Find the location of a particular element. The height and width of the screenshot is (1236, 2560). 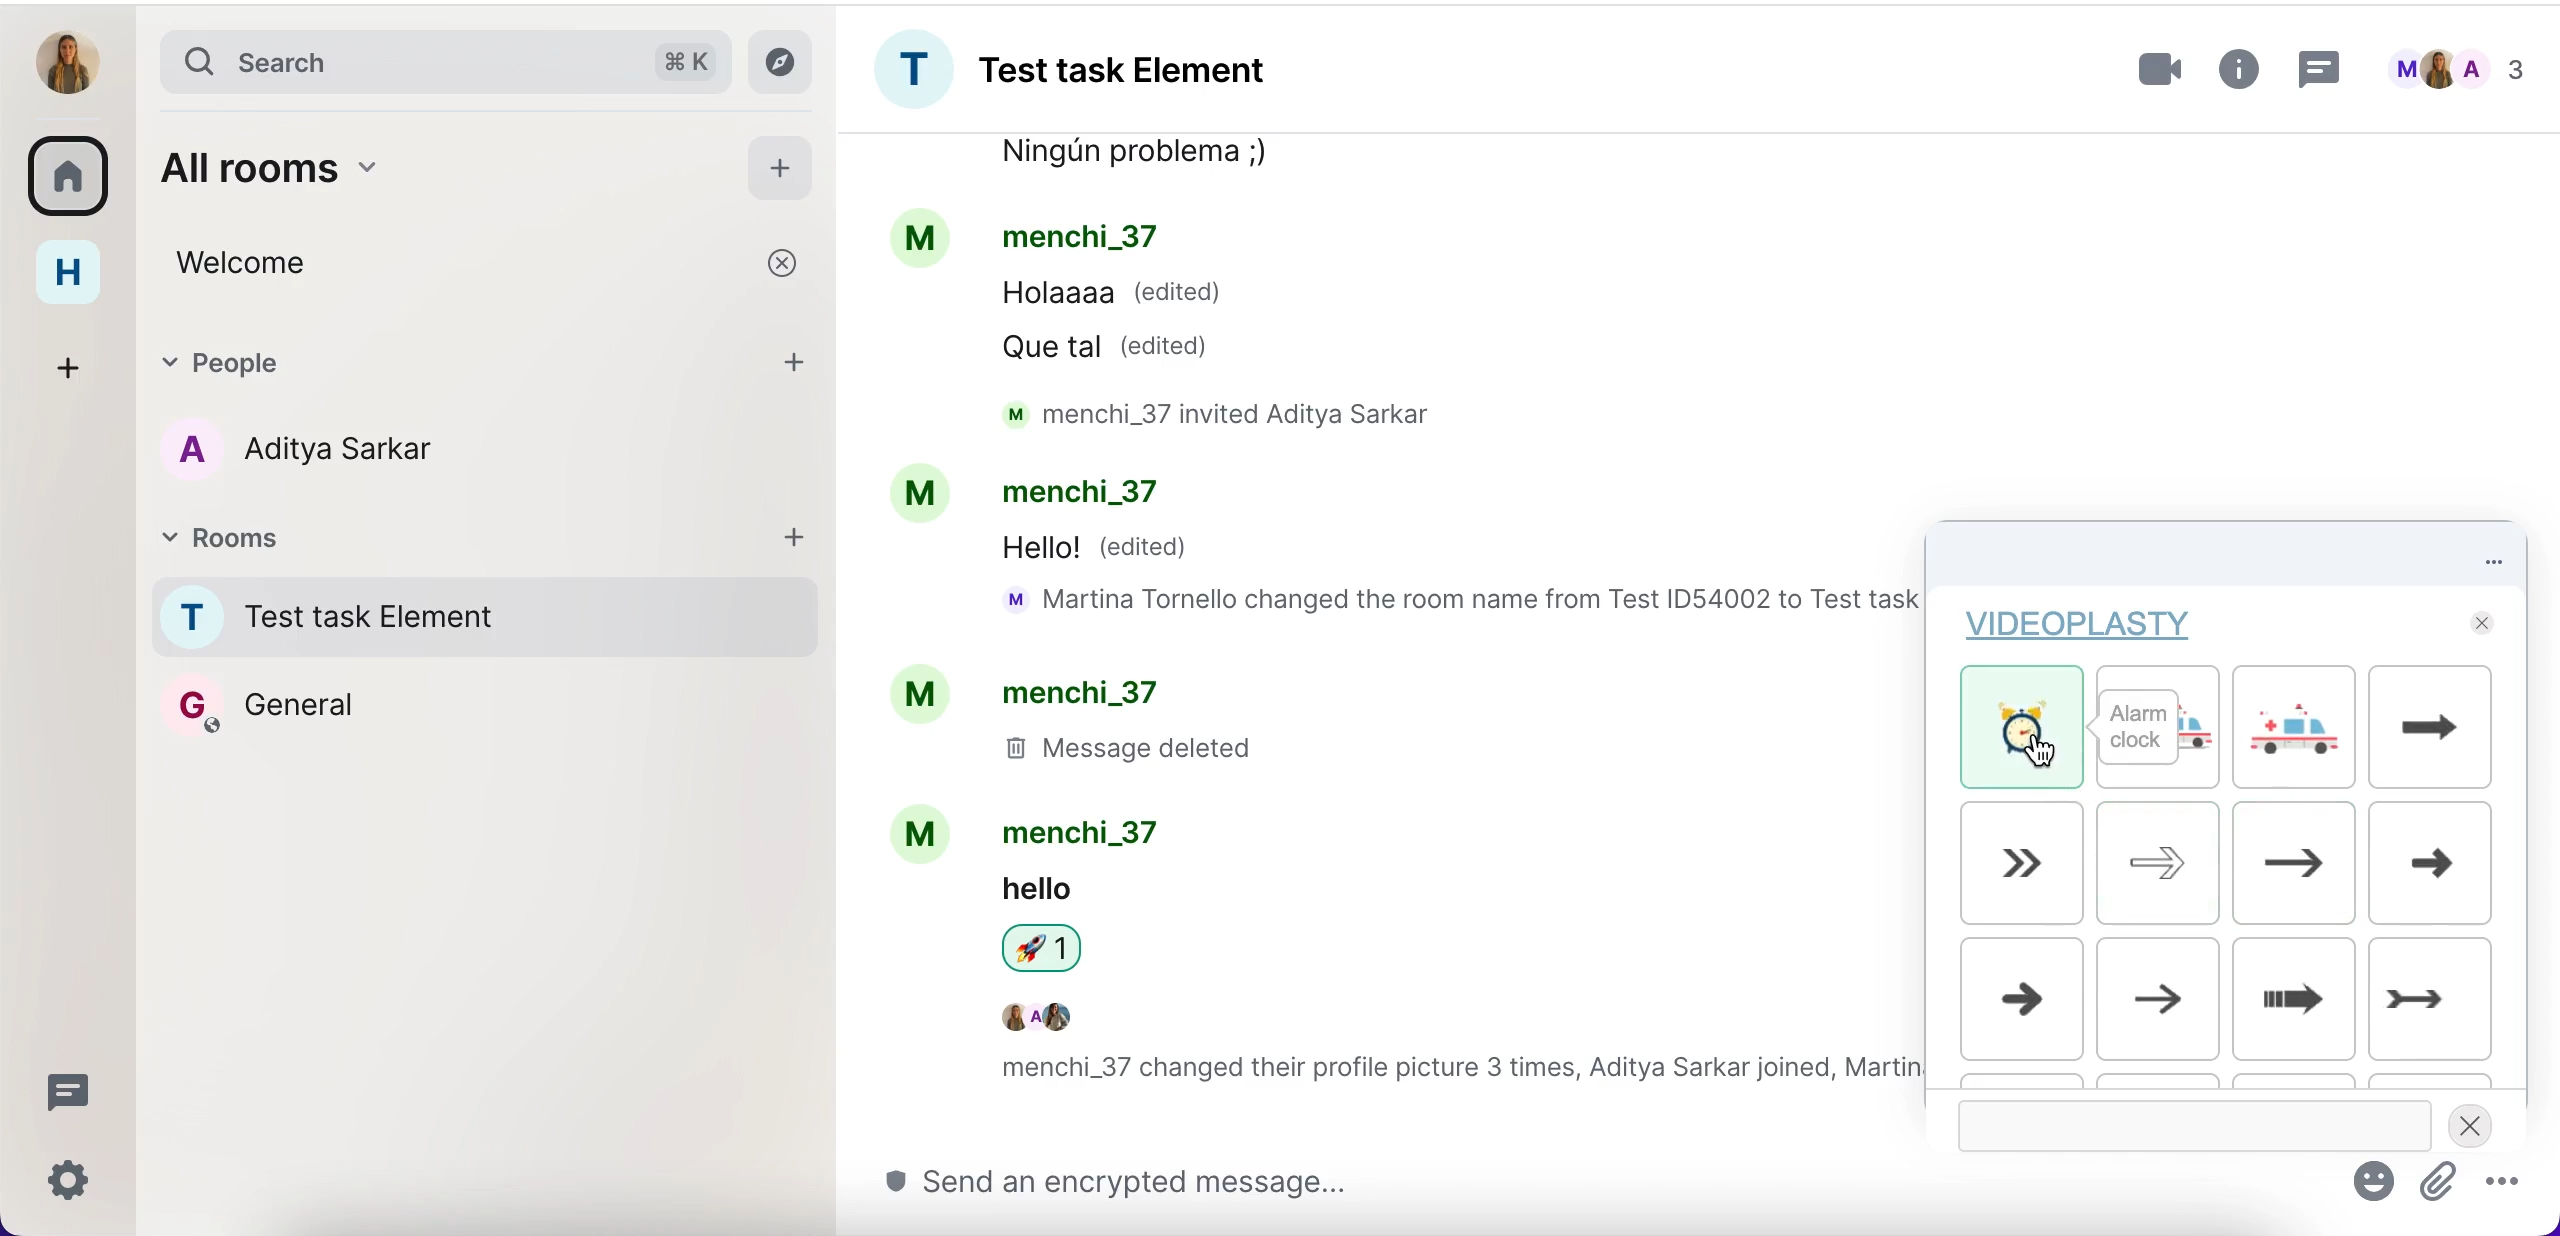

add is located at coordinates (803, 362).